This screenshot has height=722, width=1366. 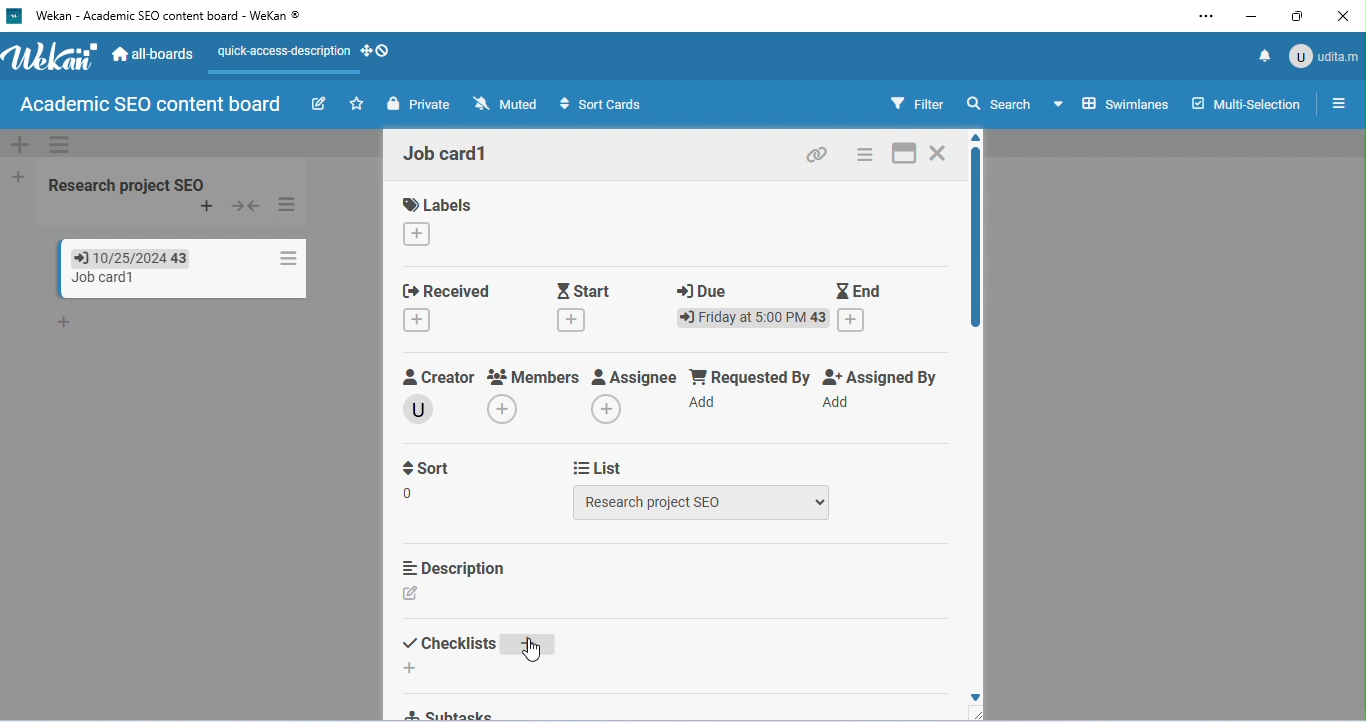 What do you see at coordinates (704, 291) in the screenshot?
I see `due` at bounding box center [704, 291].